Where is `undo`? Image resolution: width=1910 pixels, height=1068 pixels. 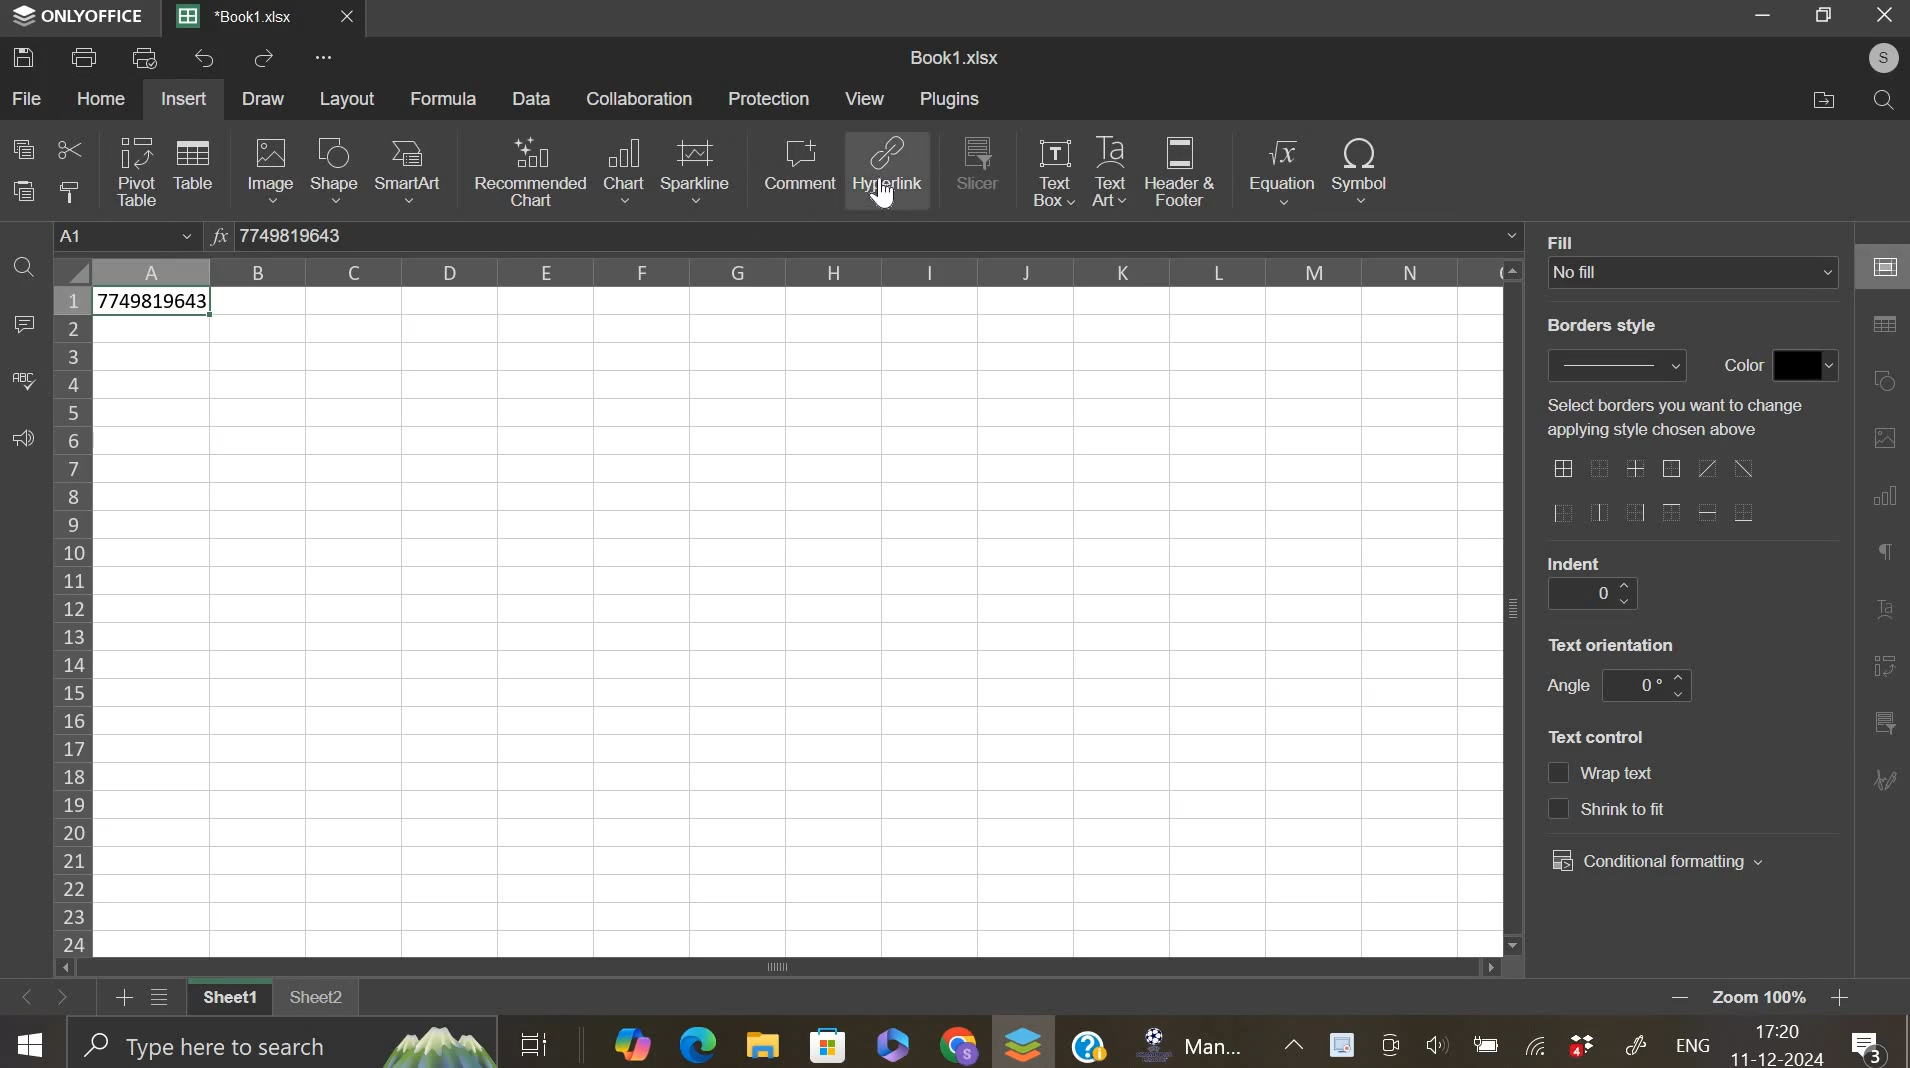 undo is located at coordinates (207, 58).